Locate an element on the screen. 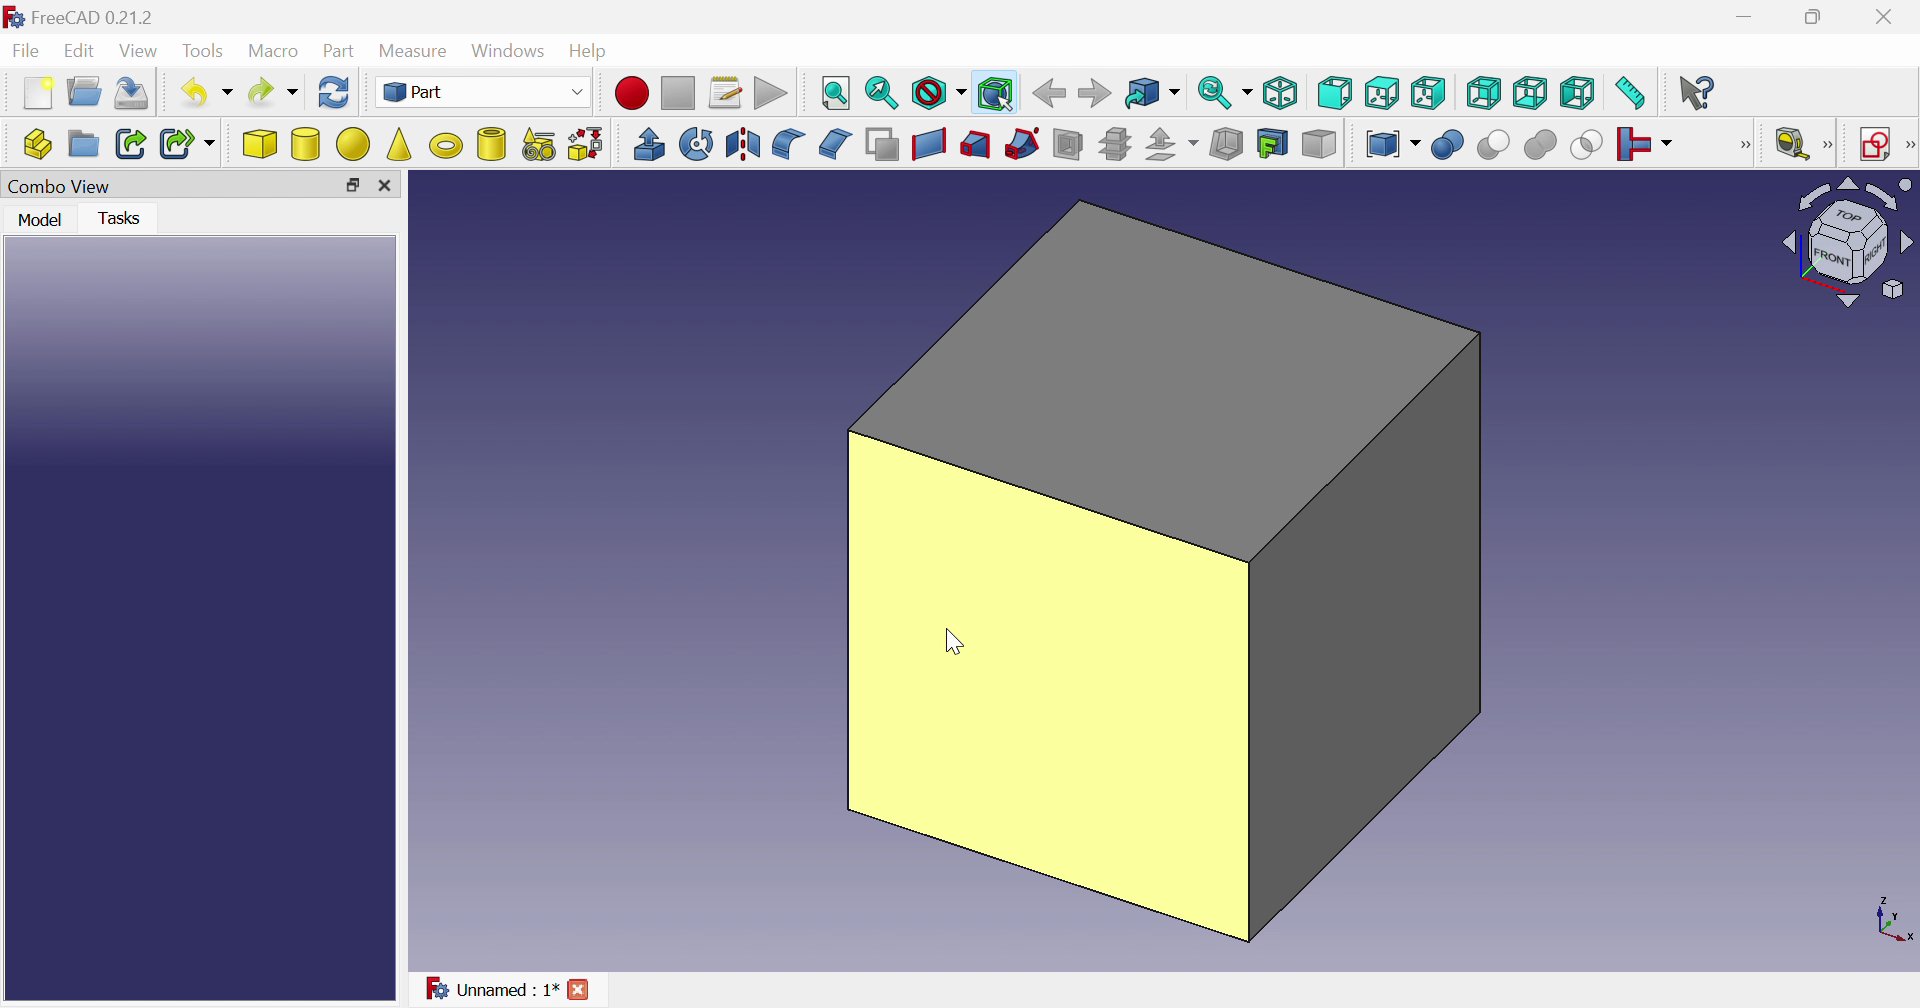 Image resolution: width=1920 pixels, height=1008 pixels. Redo is located at coordinates (275, 92).